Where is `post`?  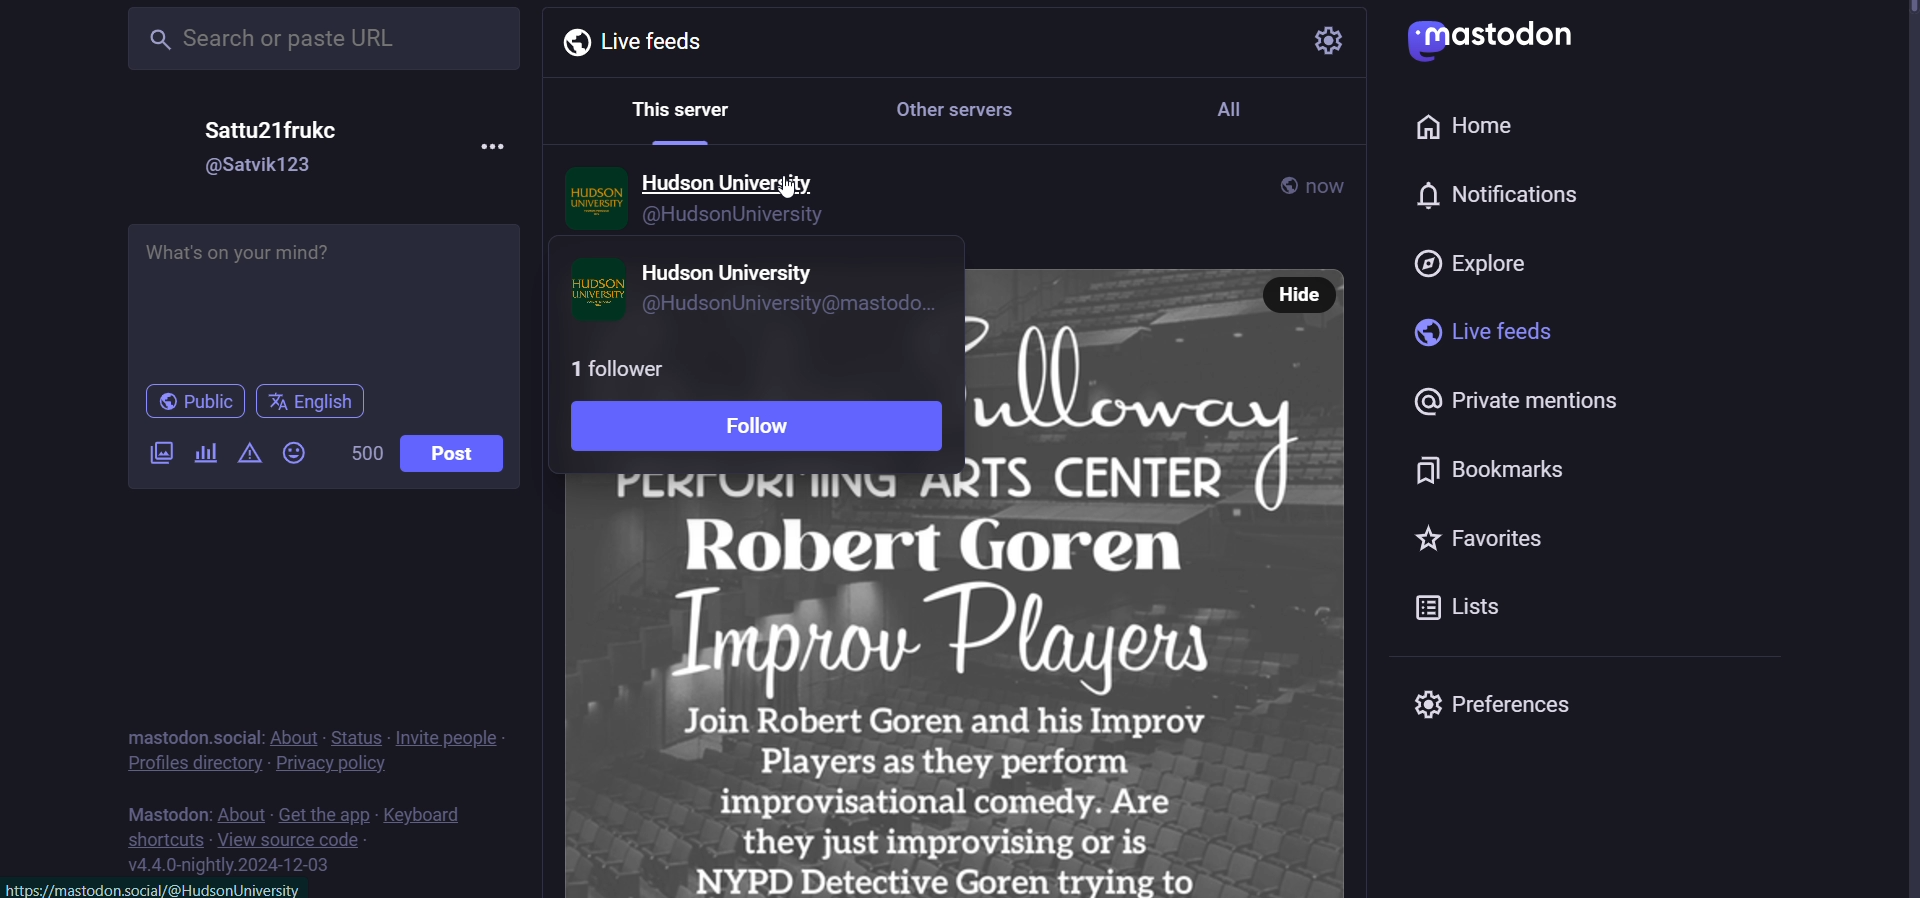
post is located at coordinates (462, 458).